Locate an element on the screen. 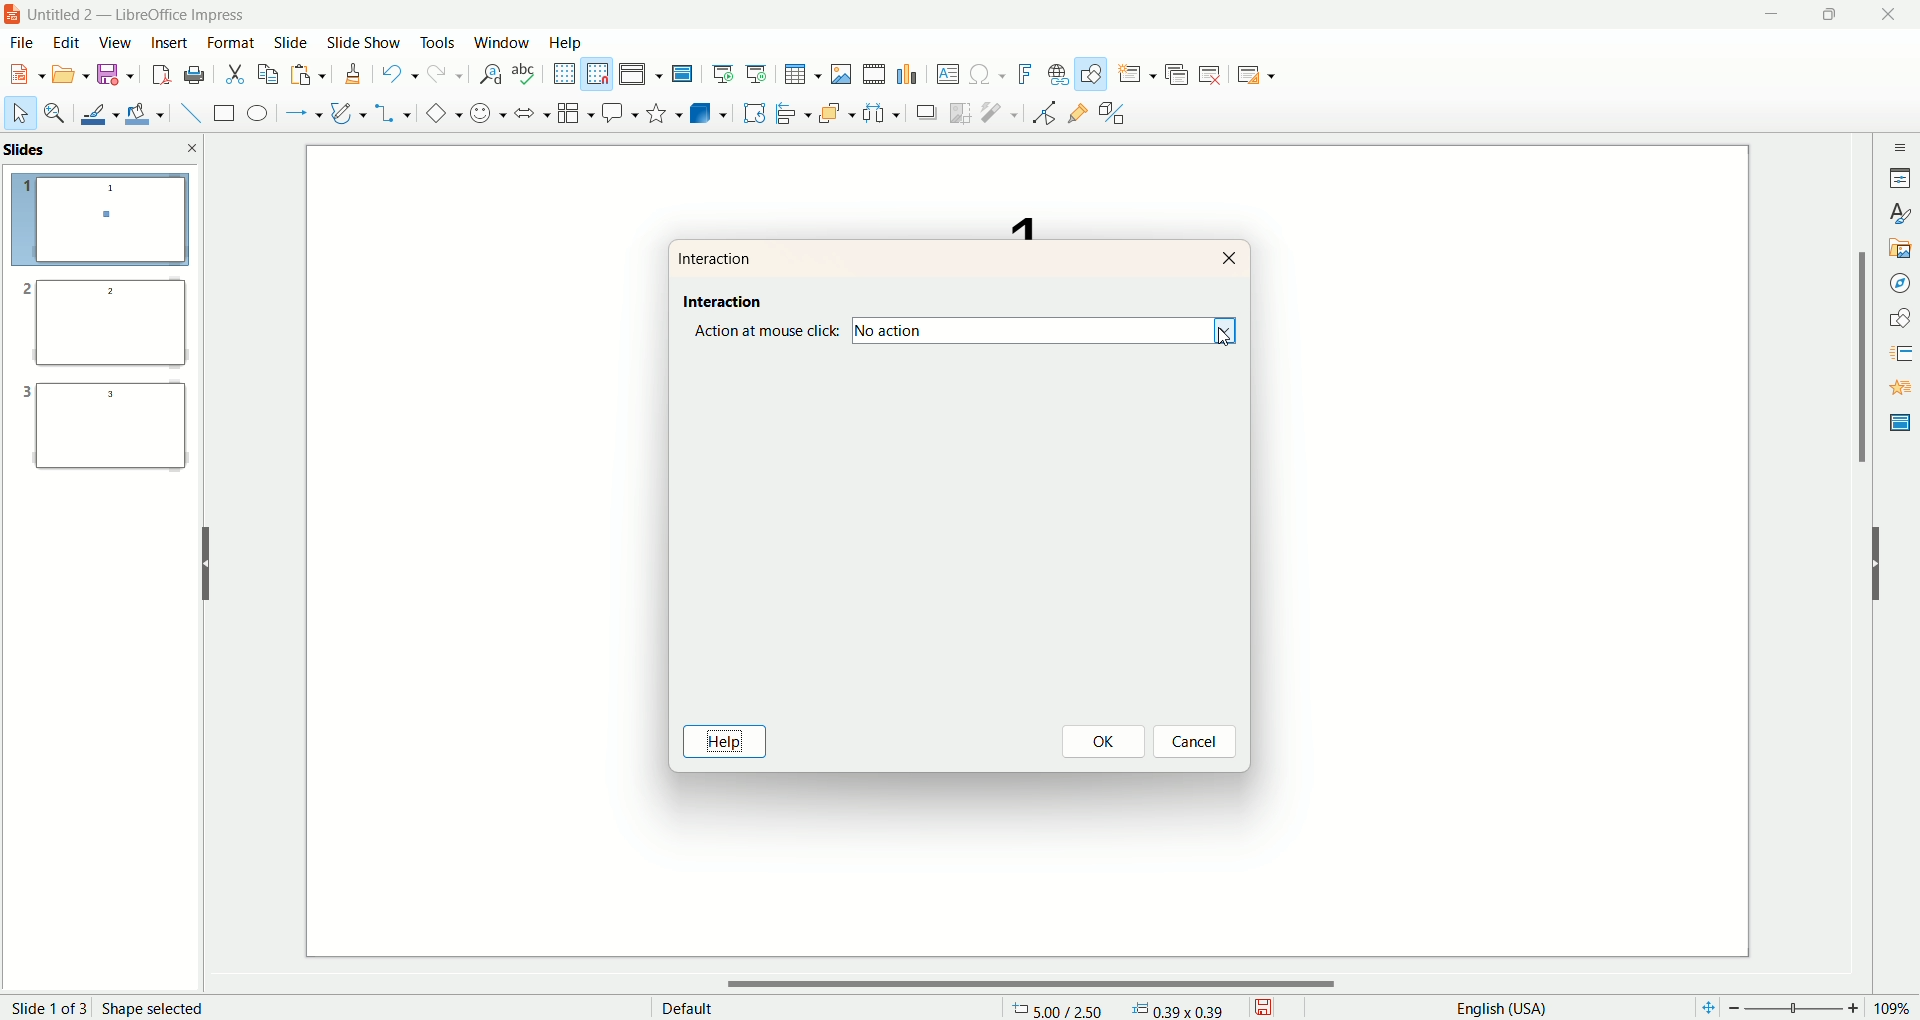  start from current slide is located at coordinates (757, 71).